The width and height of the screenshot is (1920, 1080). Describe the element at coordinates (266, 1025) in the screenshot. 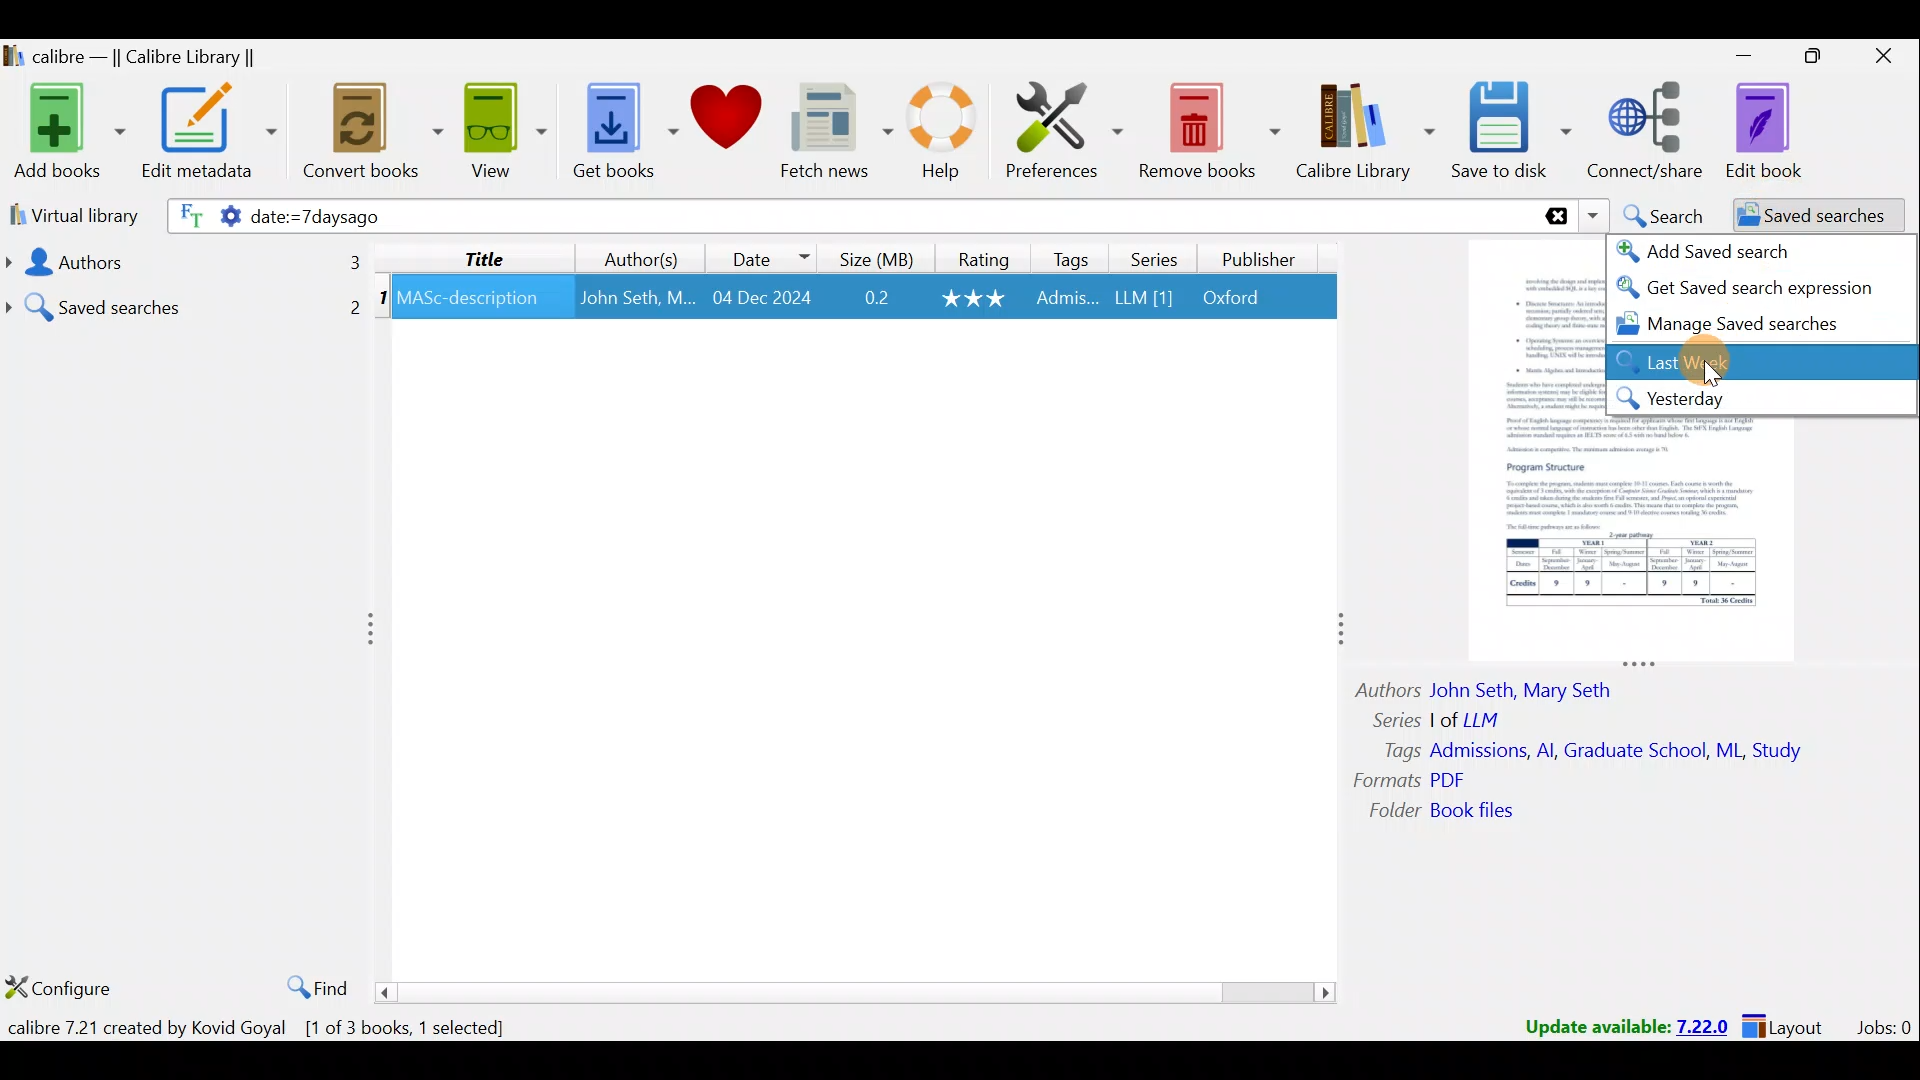

I see `calibre 7.21 created by Kovid Goyal [1 of 3 books, 1 selected]` at that location.